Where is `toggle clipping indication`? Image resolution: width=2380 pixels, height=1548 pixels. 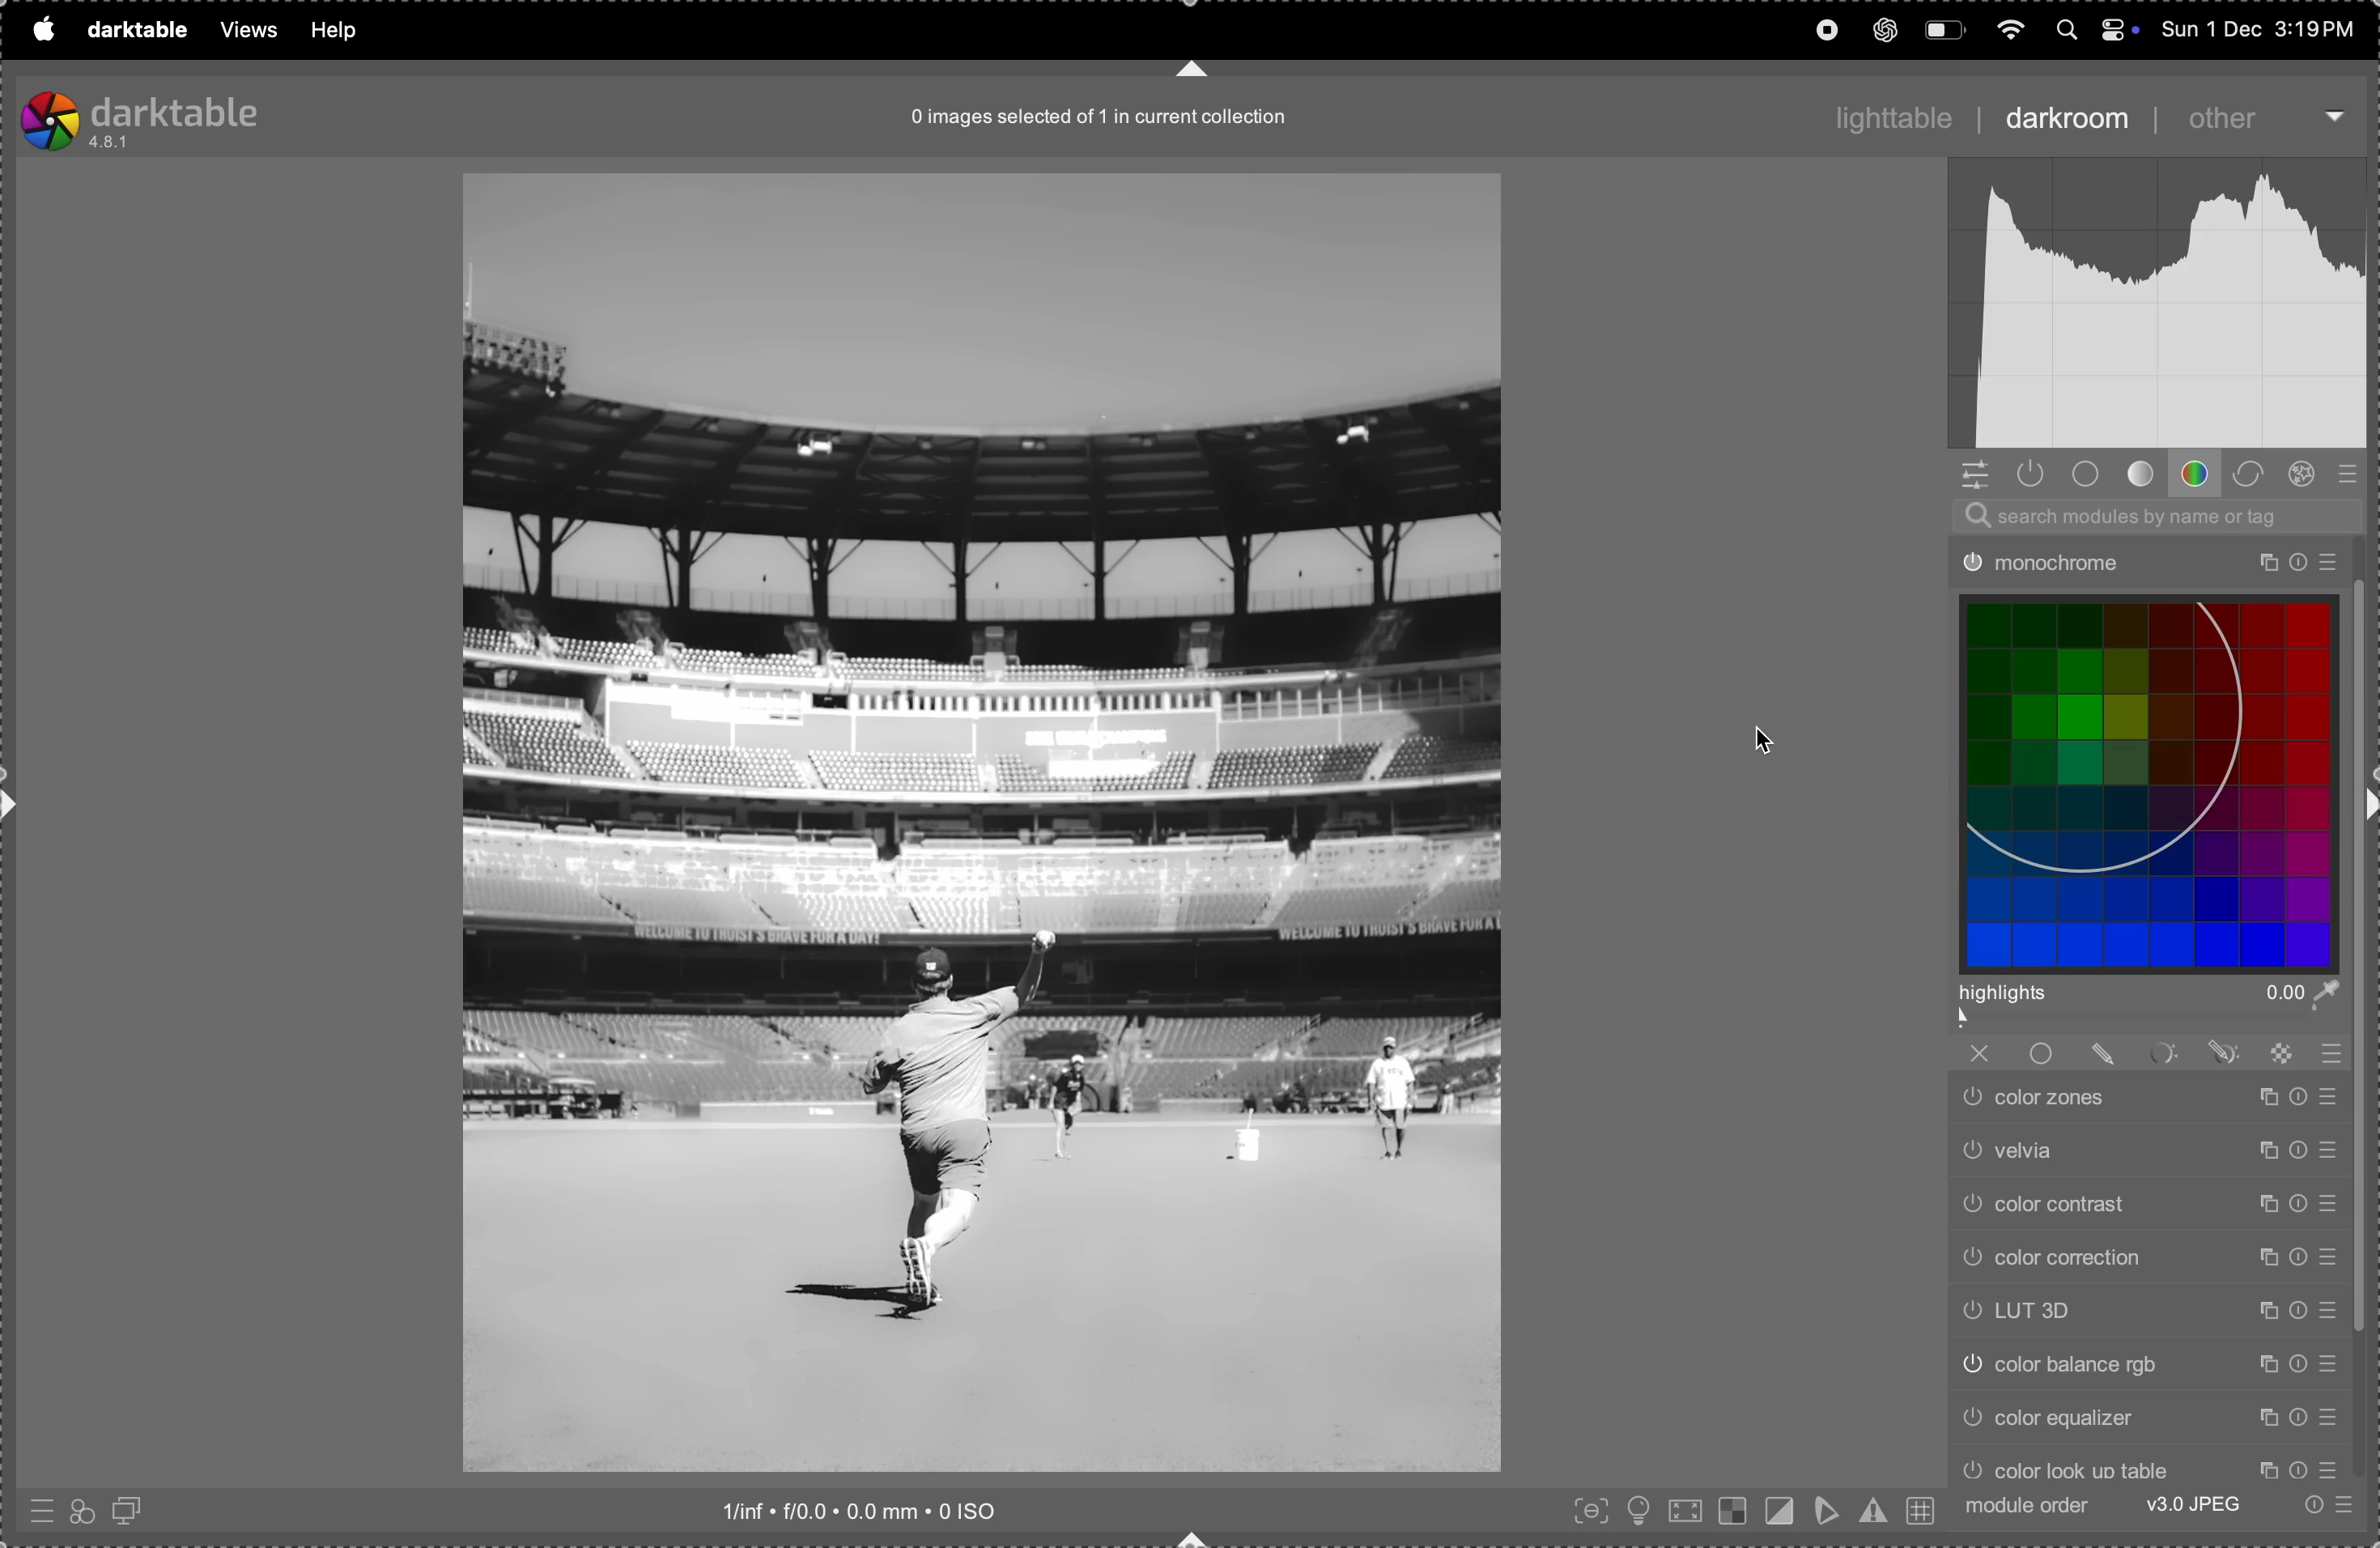
toggle clipping indication is located at coordinates (1780, 1508).